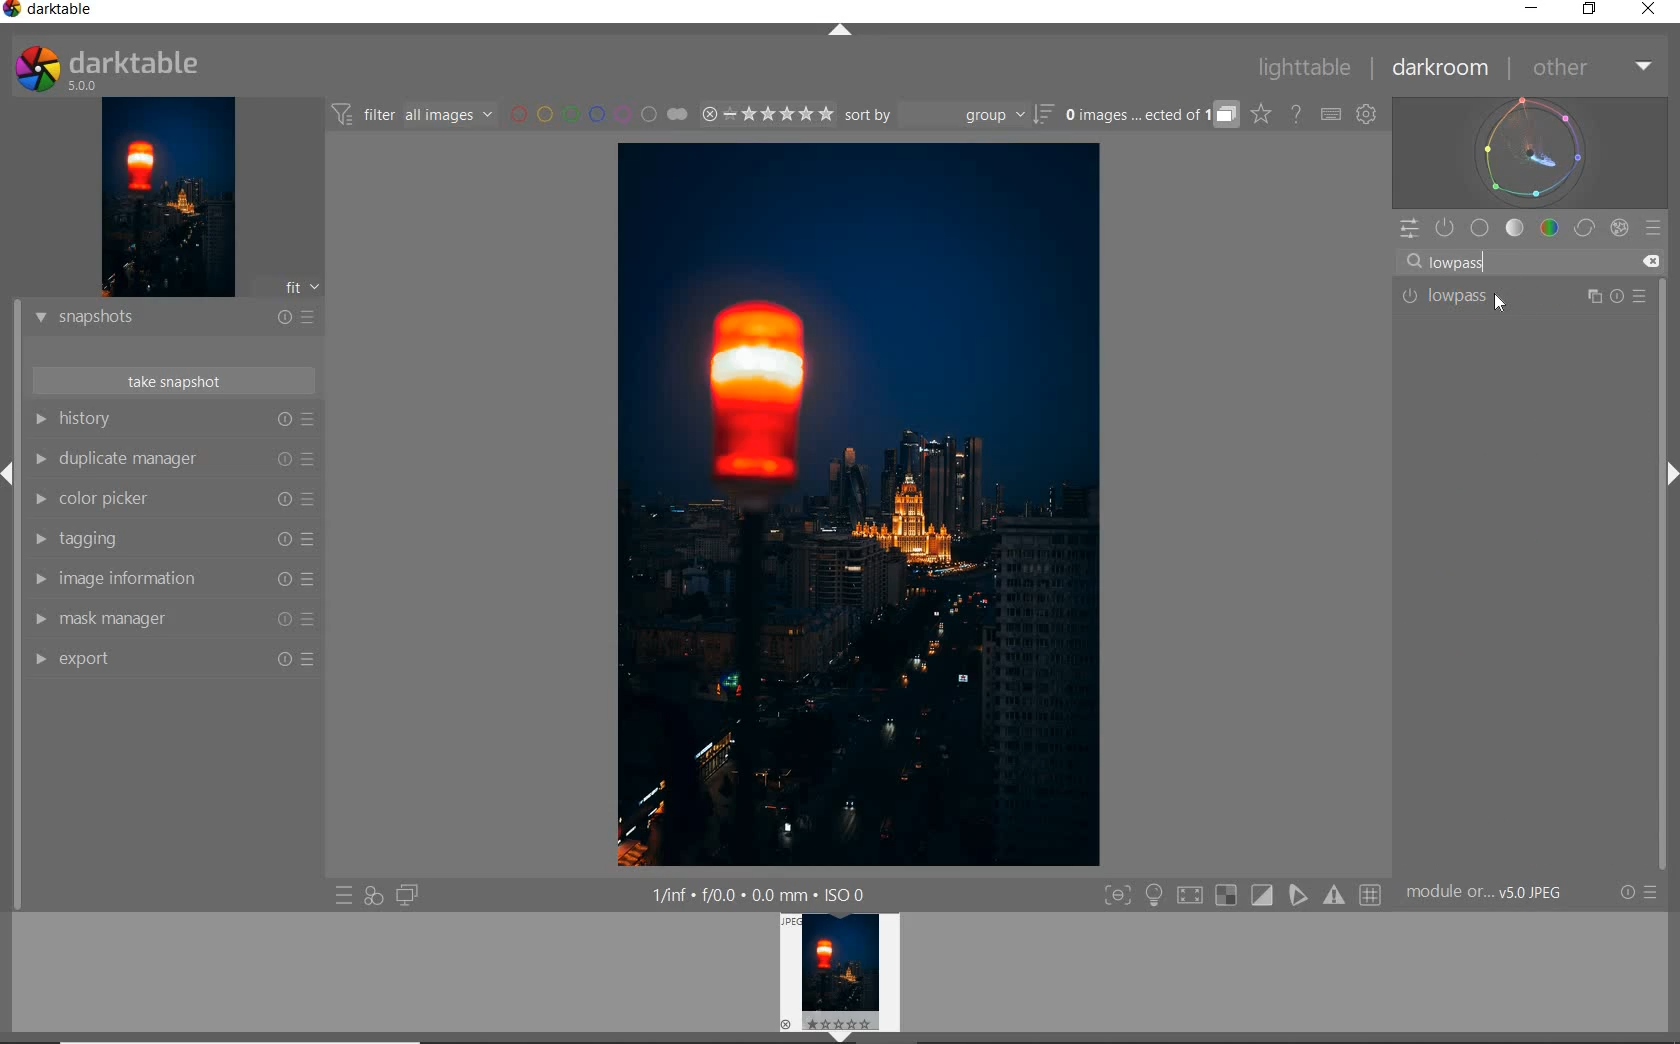 This screenshot has height=1044, width=1680. Describe the element at coordinates (281, 658) in the screenshot. I see `Reset` at that location.